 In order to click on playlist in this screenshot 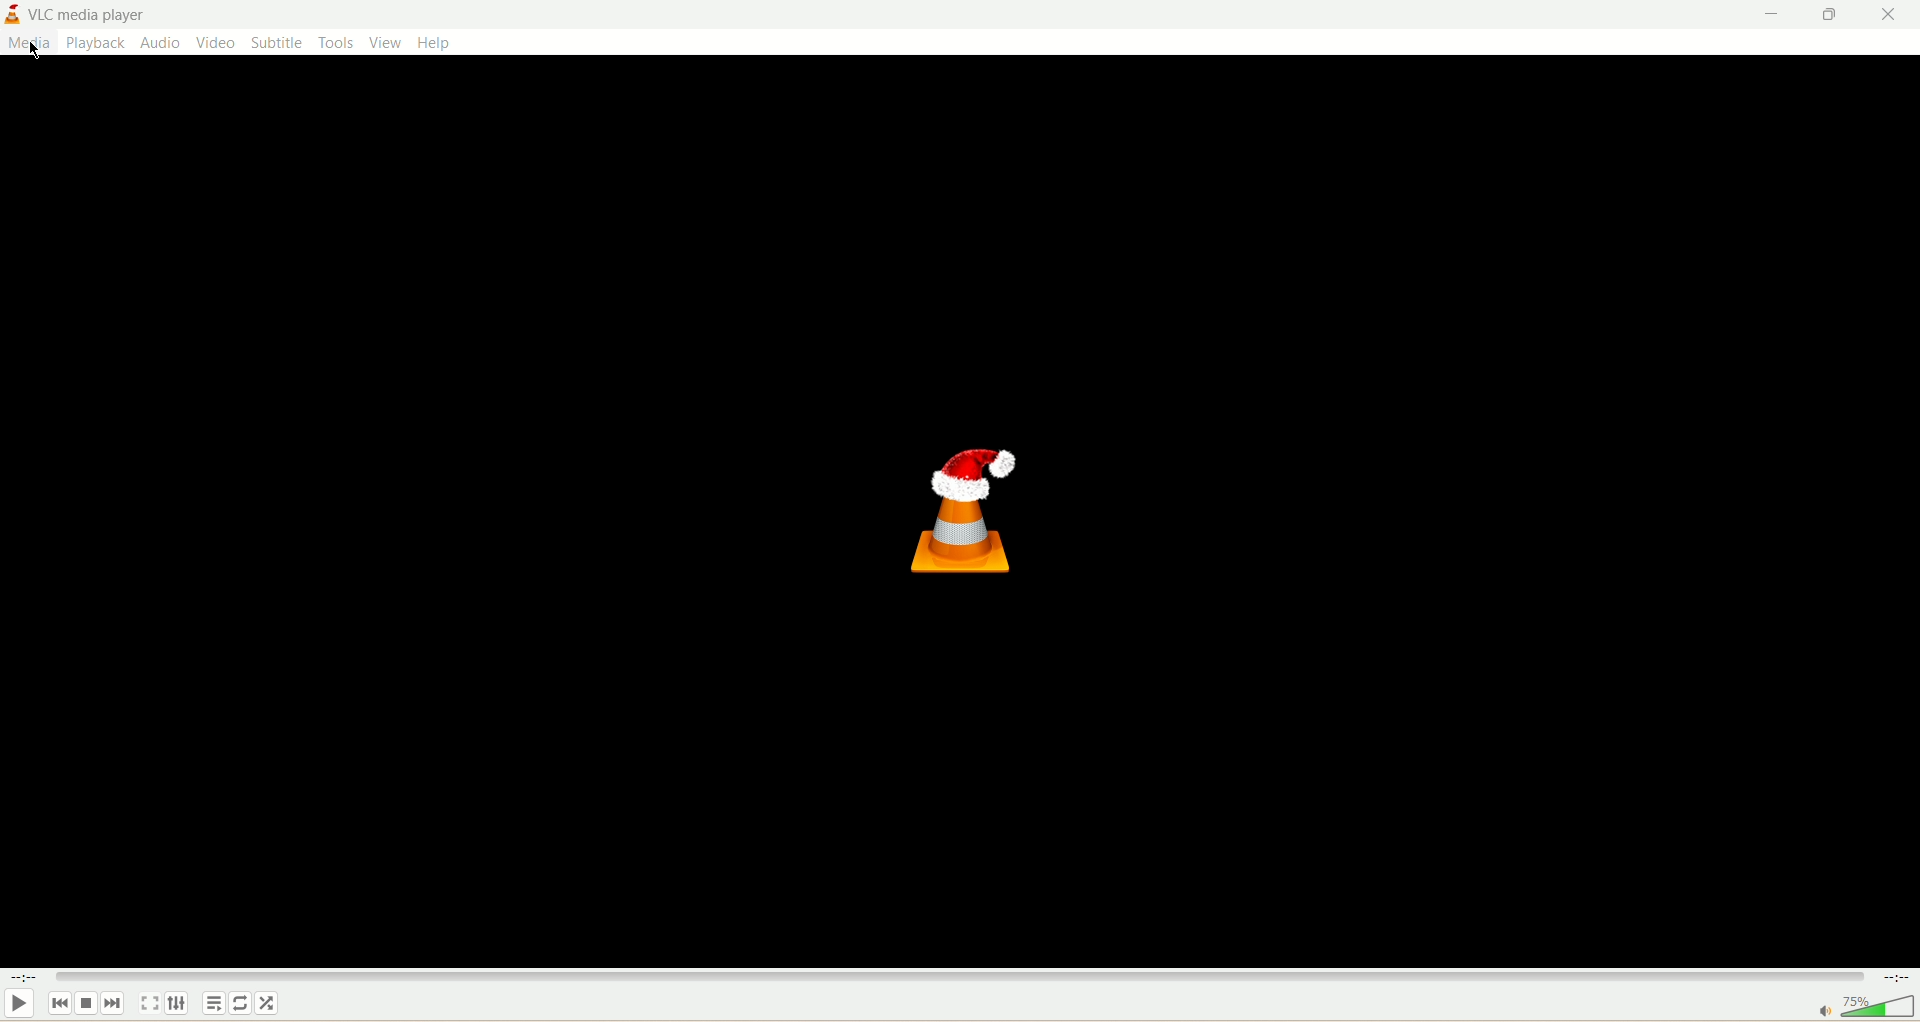, I will do `click(216, 1003)`.